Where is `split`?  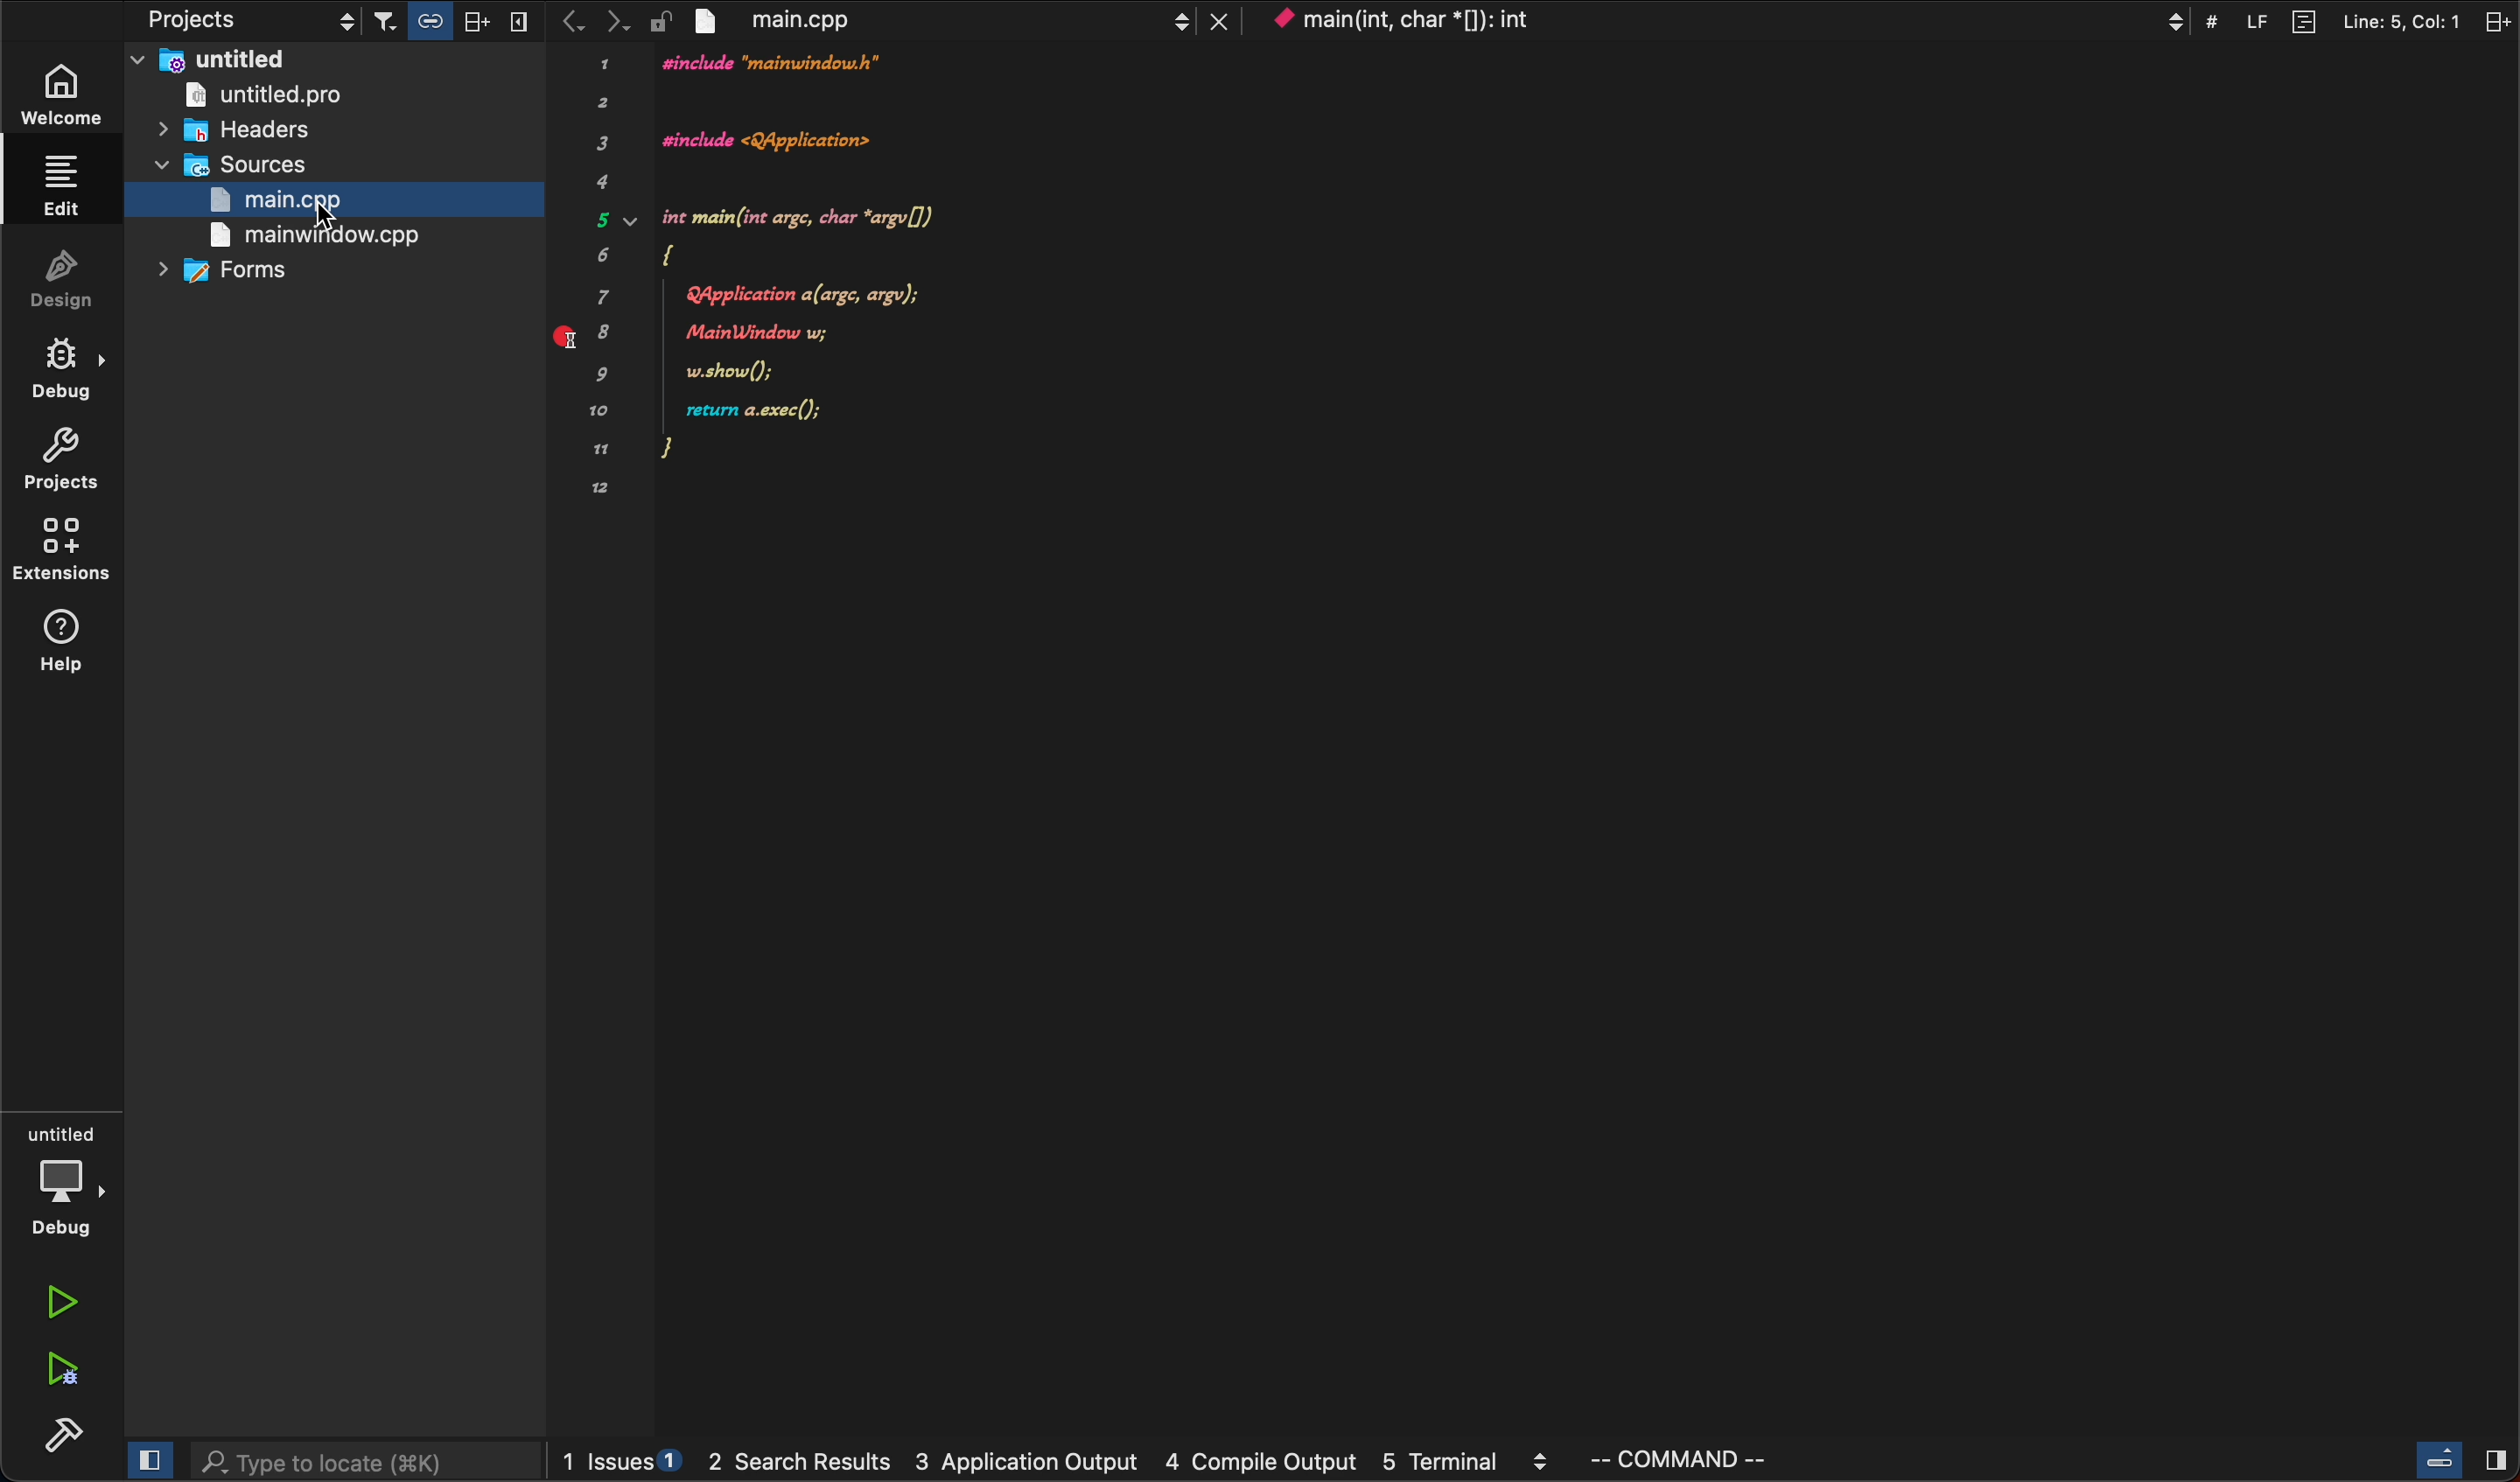 split is located at coordinates (2378, 20).